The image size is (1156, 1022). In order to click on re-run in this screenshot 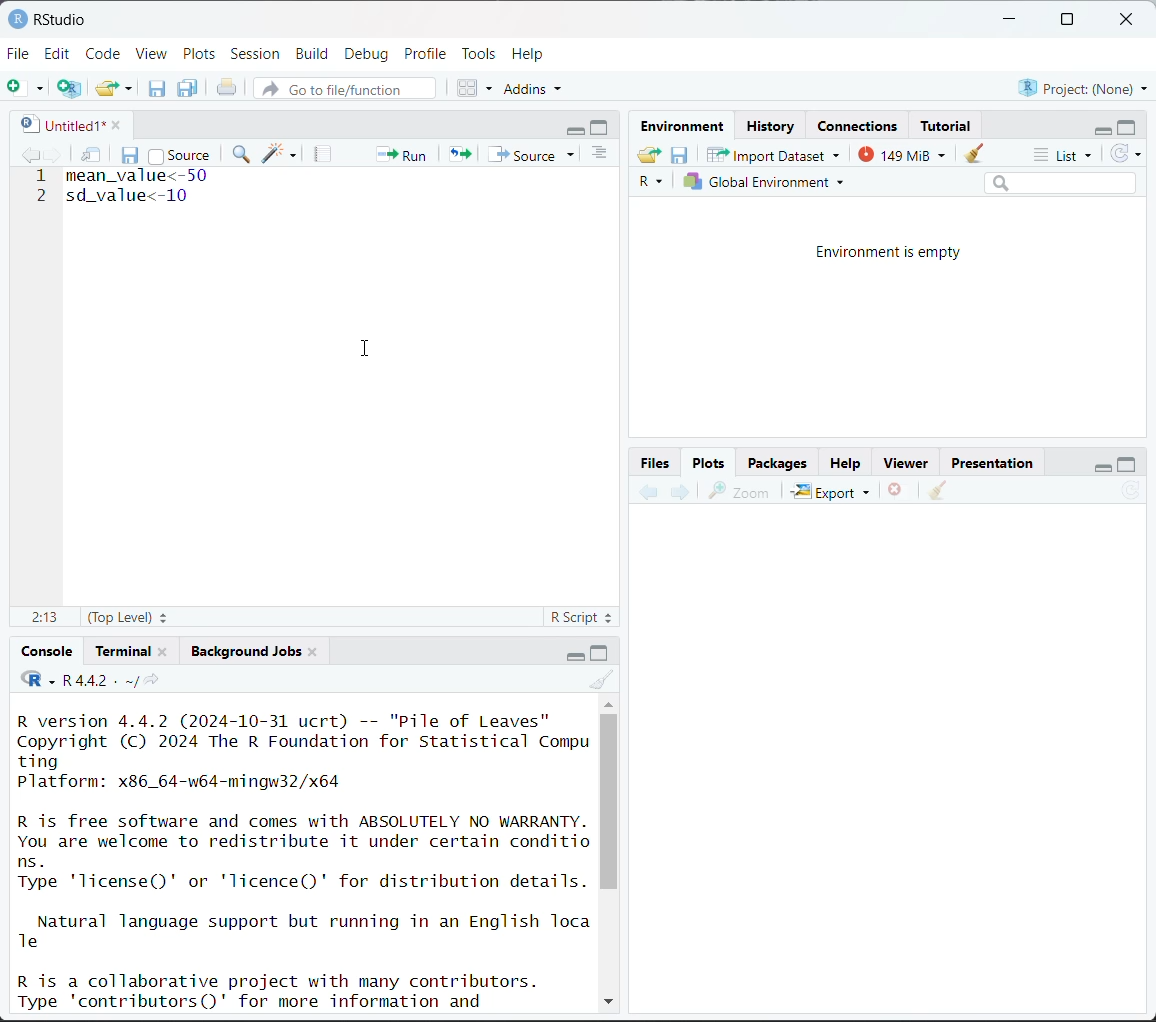, I will do `click(458, 153)`.